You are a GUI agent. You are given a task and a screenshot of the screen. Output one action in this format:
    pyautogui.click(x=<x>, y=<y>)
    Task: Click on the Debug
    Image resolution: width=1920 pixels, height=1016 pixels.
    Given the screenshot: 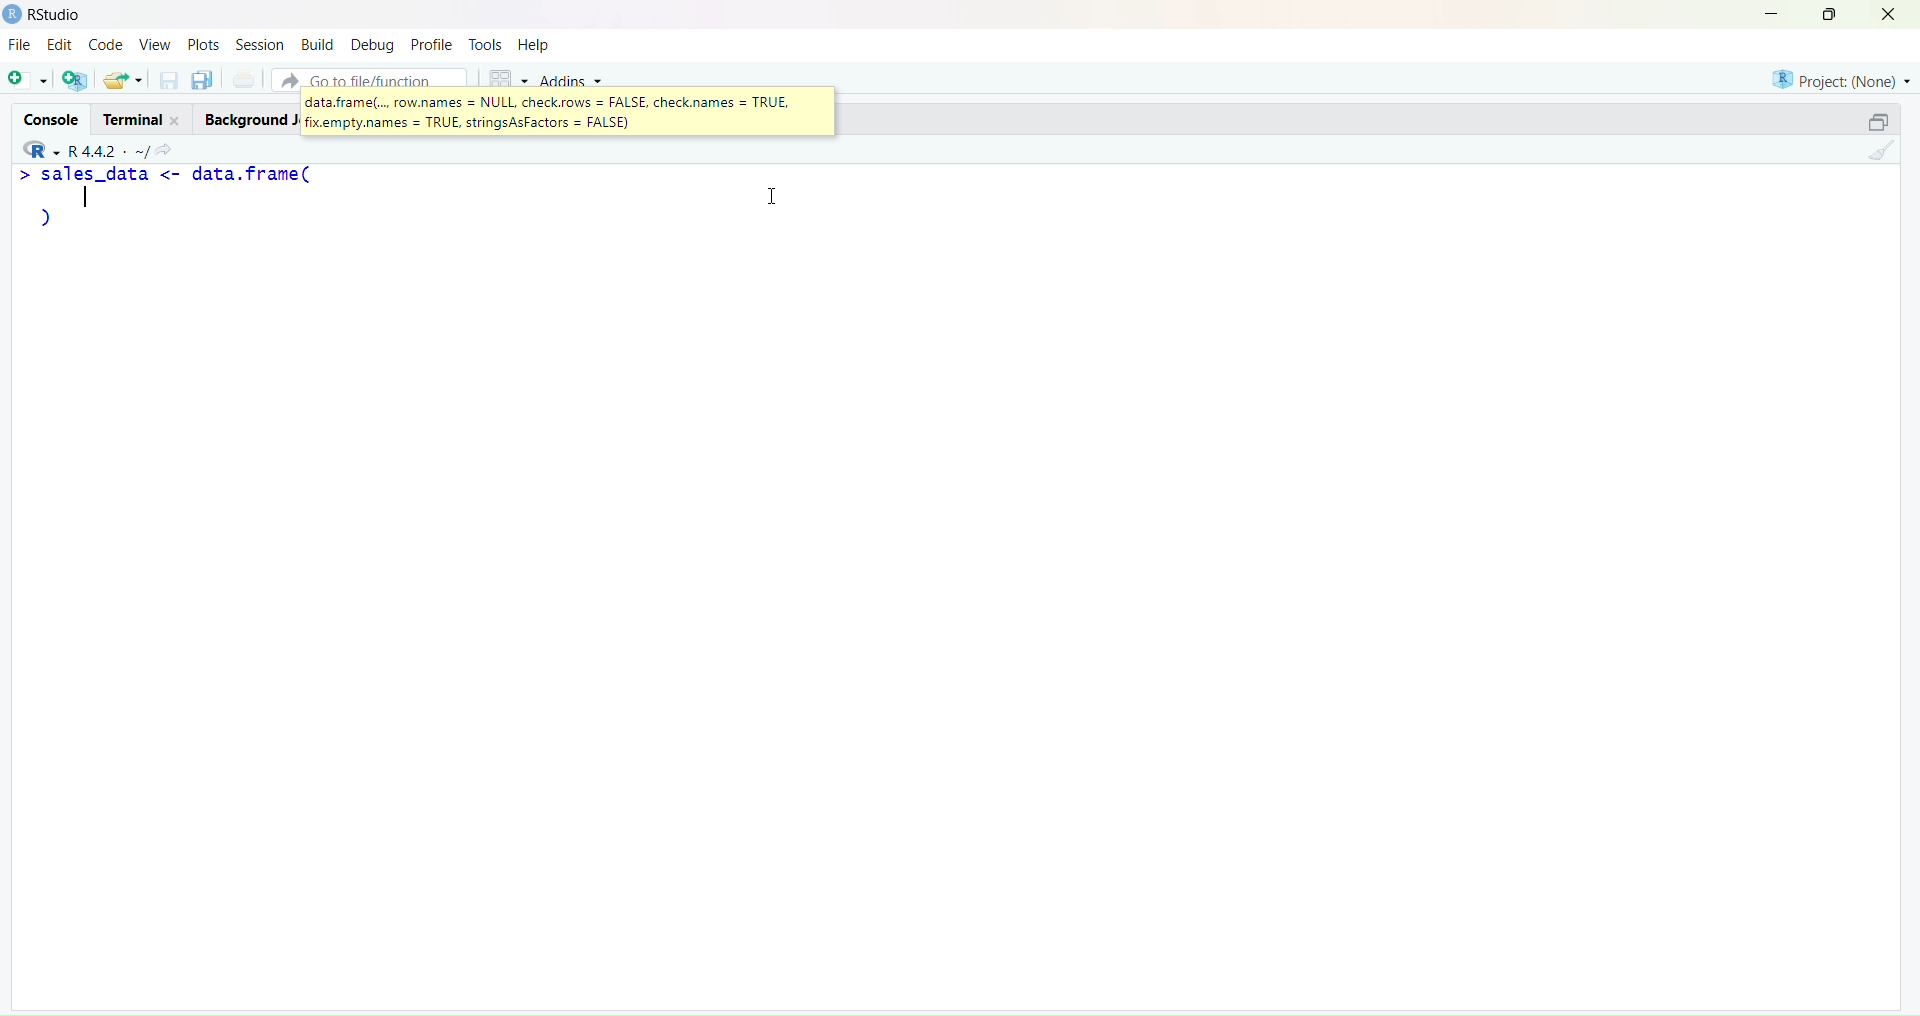 What is the action you would take?
    pyautogui.click(x=372, y=44)
    